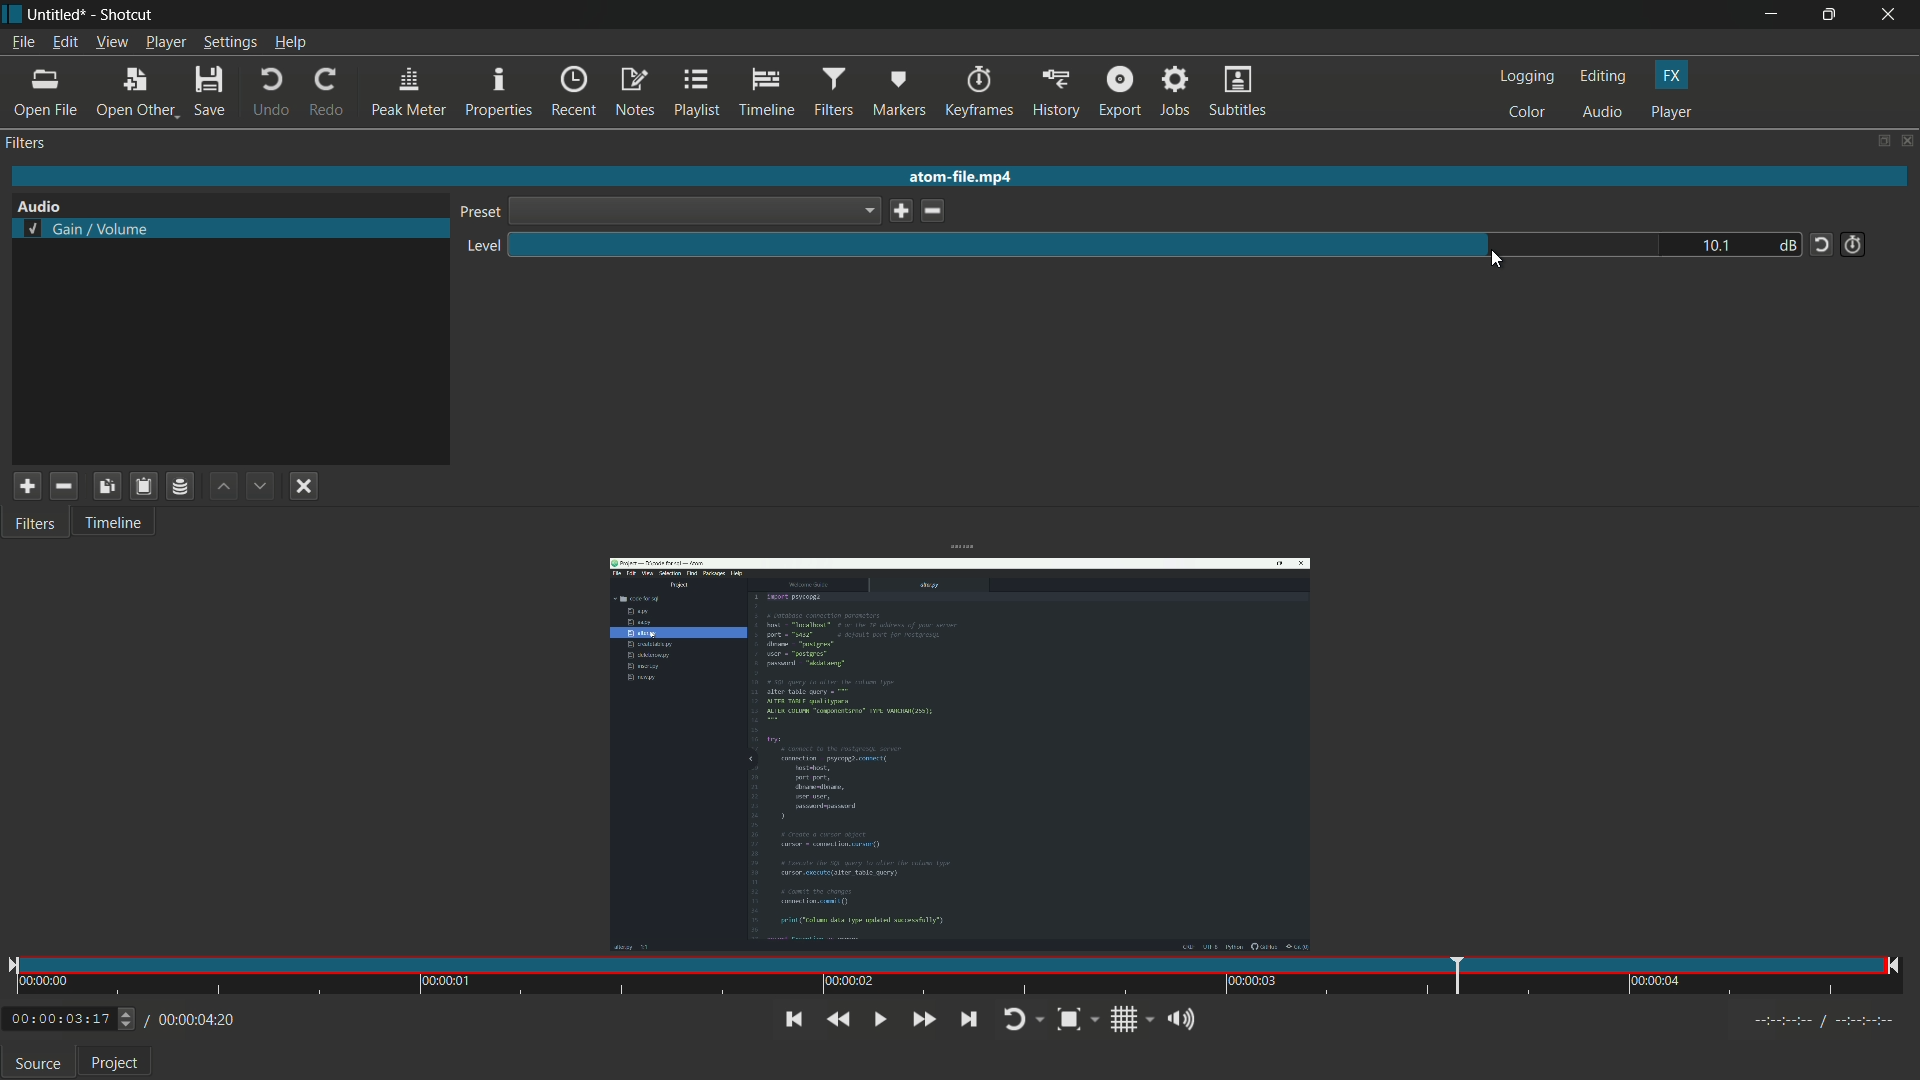 The width and height of the screenshot is (1920, 1080). What do you see at coordinates (85, 229) in the screenshot?
I see `selected gain volume filter` at bounding box center [85, 229].